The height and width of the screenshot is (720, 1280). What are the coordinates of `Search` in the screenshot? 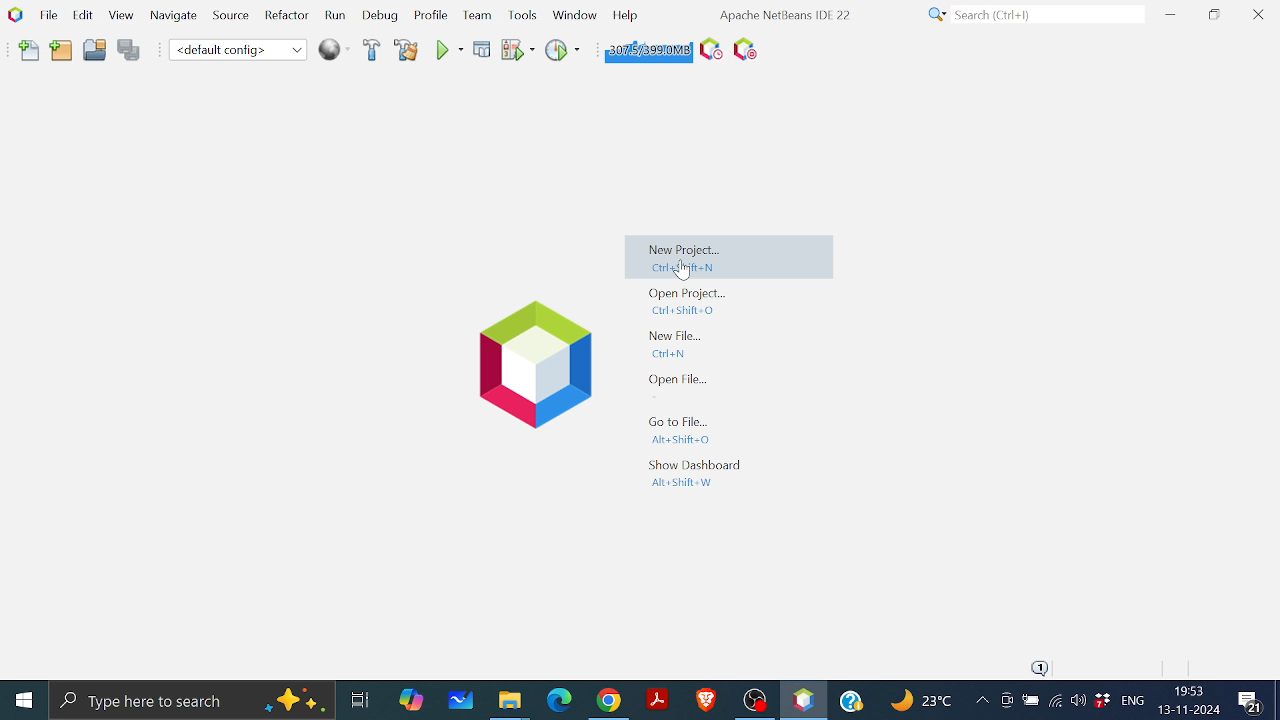 It's located at (1032, 15).